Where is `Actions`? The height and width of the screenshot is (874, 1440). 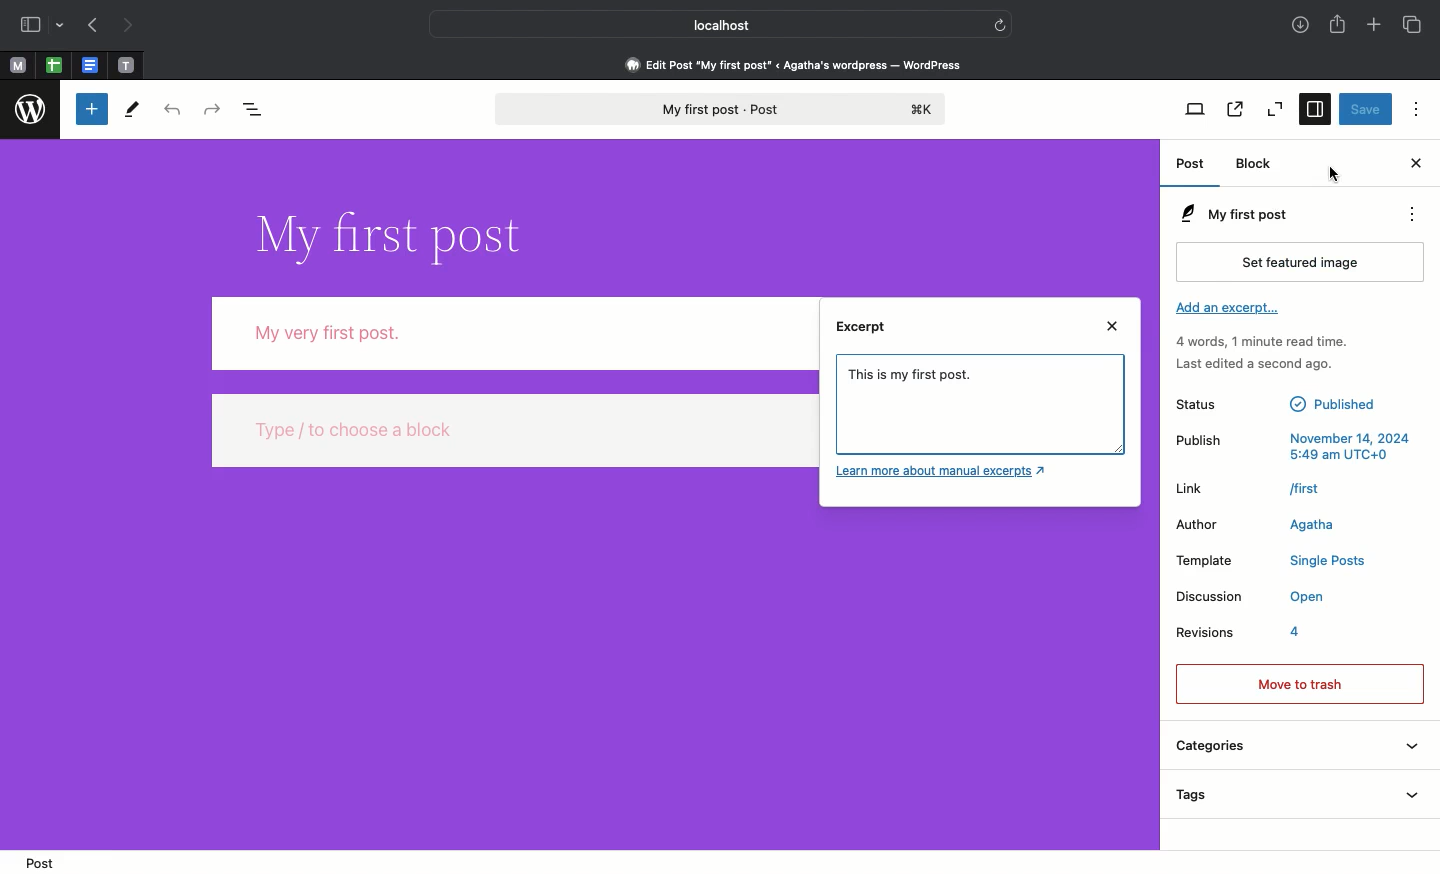
Actions is located at coordinates (1420, 215).